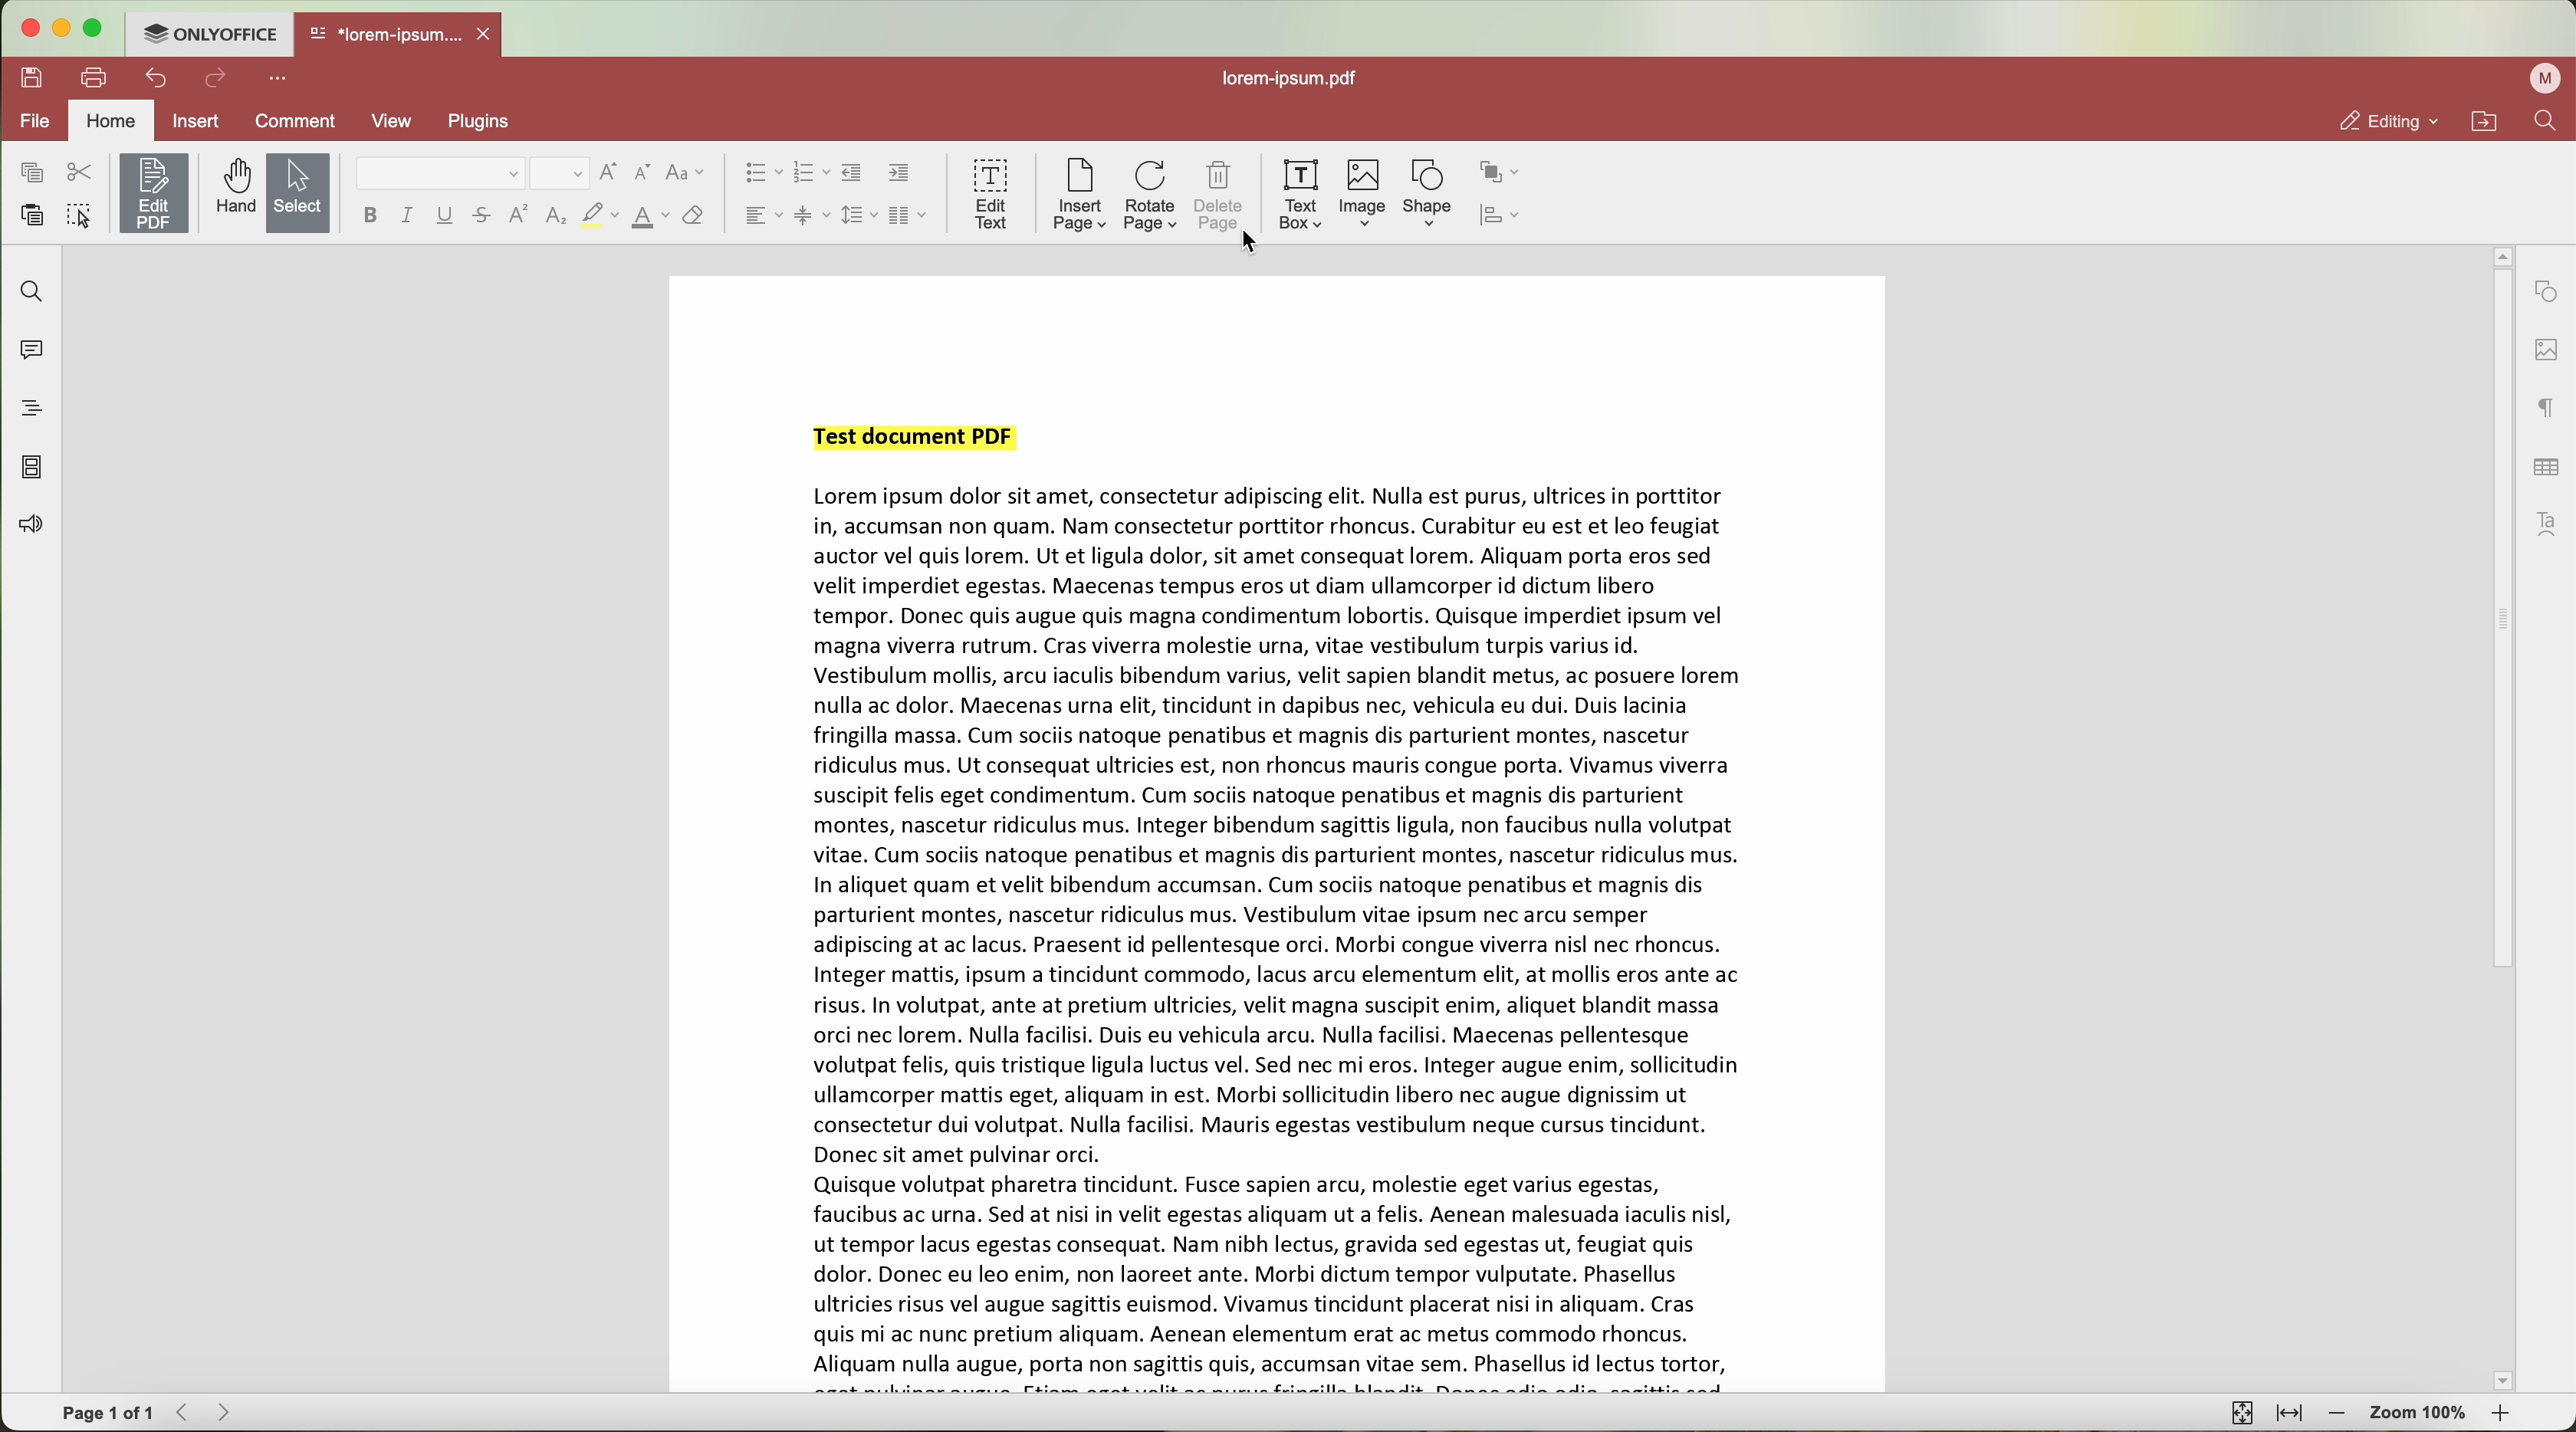 Image resolution: width=2576 pixels, height=1432 pixels. Describe the element at coordinates (1279, 836) in the screenshot. I see `Document` at that location.